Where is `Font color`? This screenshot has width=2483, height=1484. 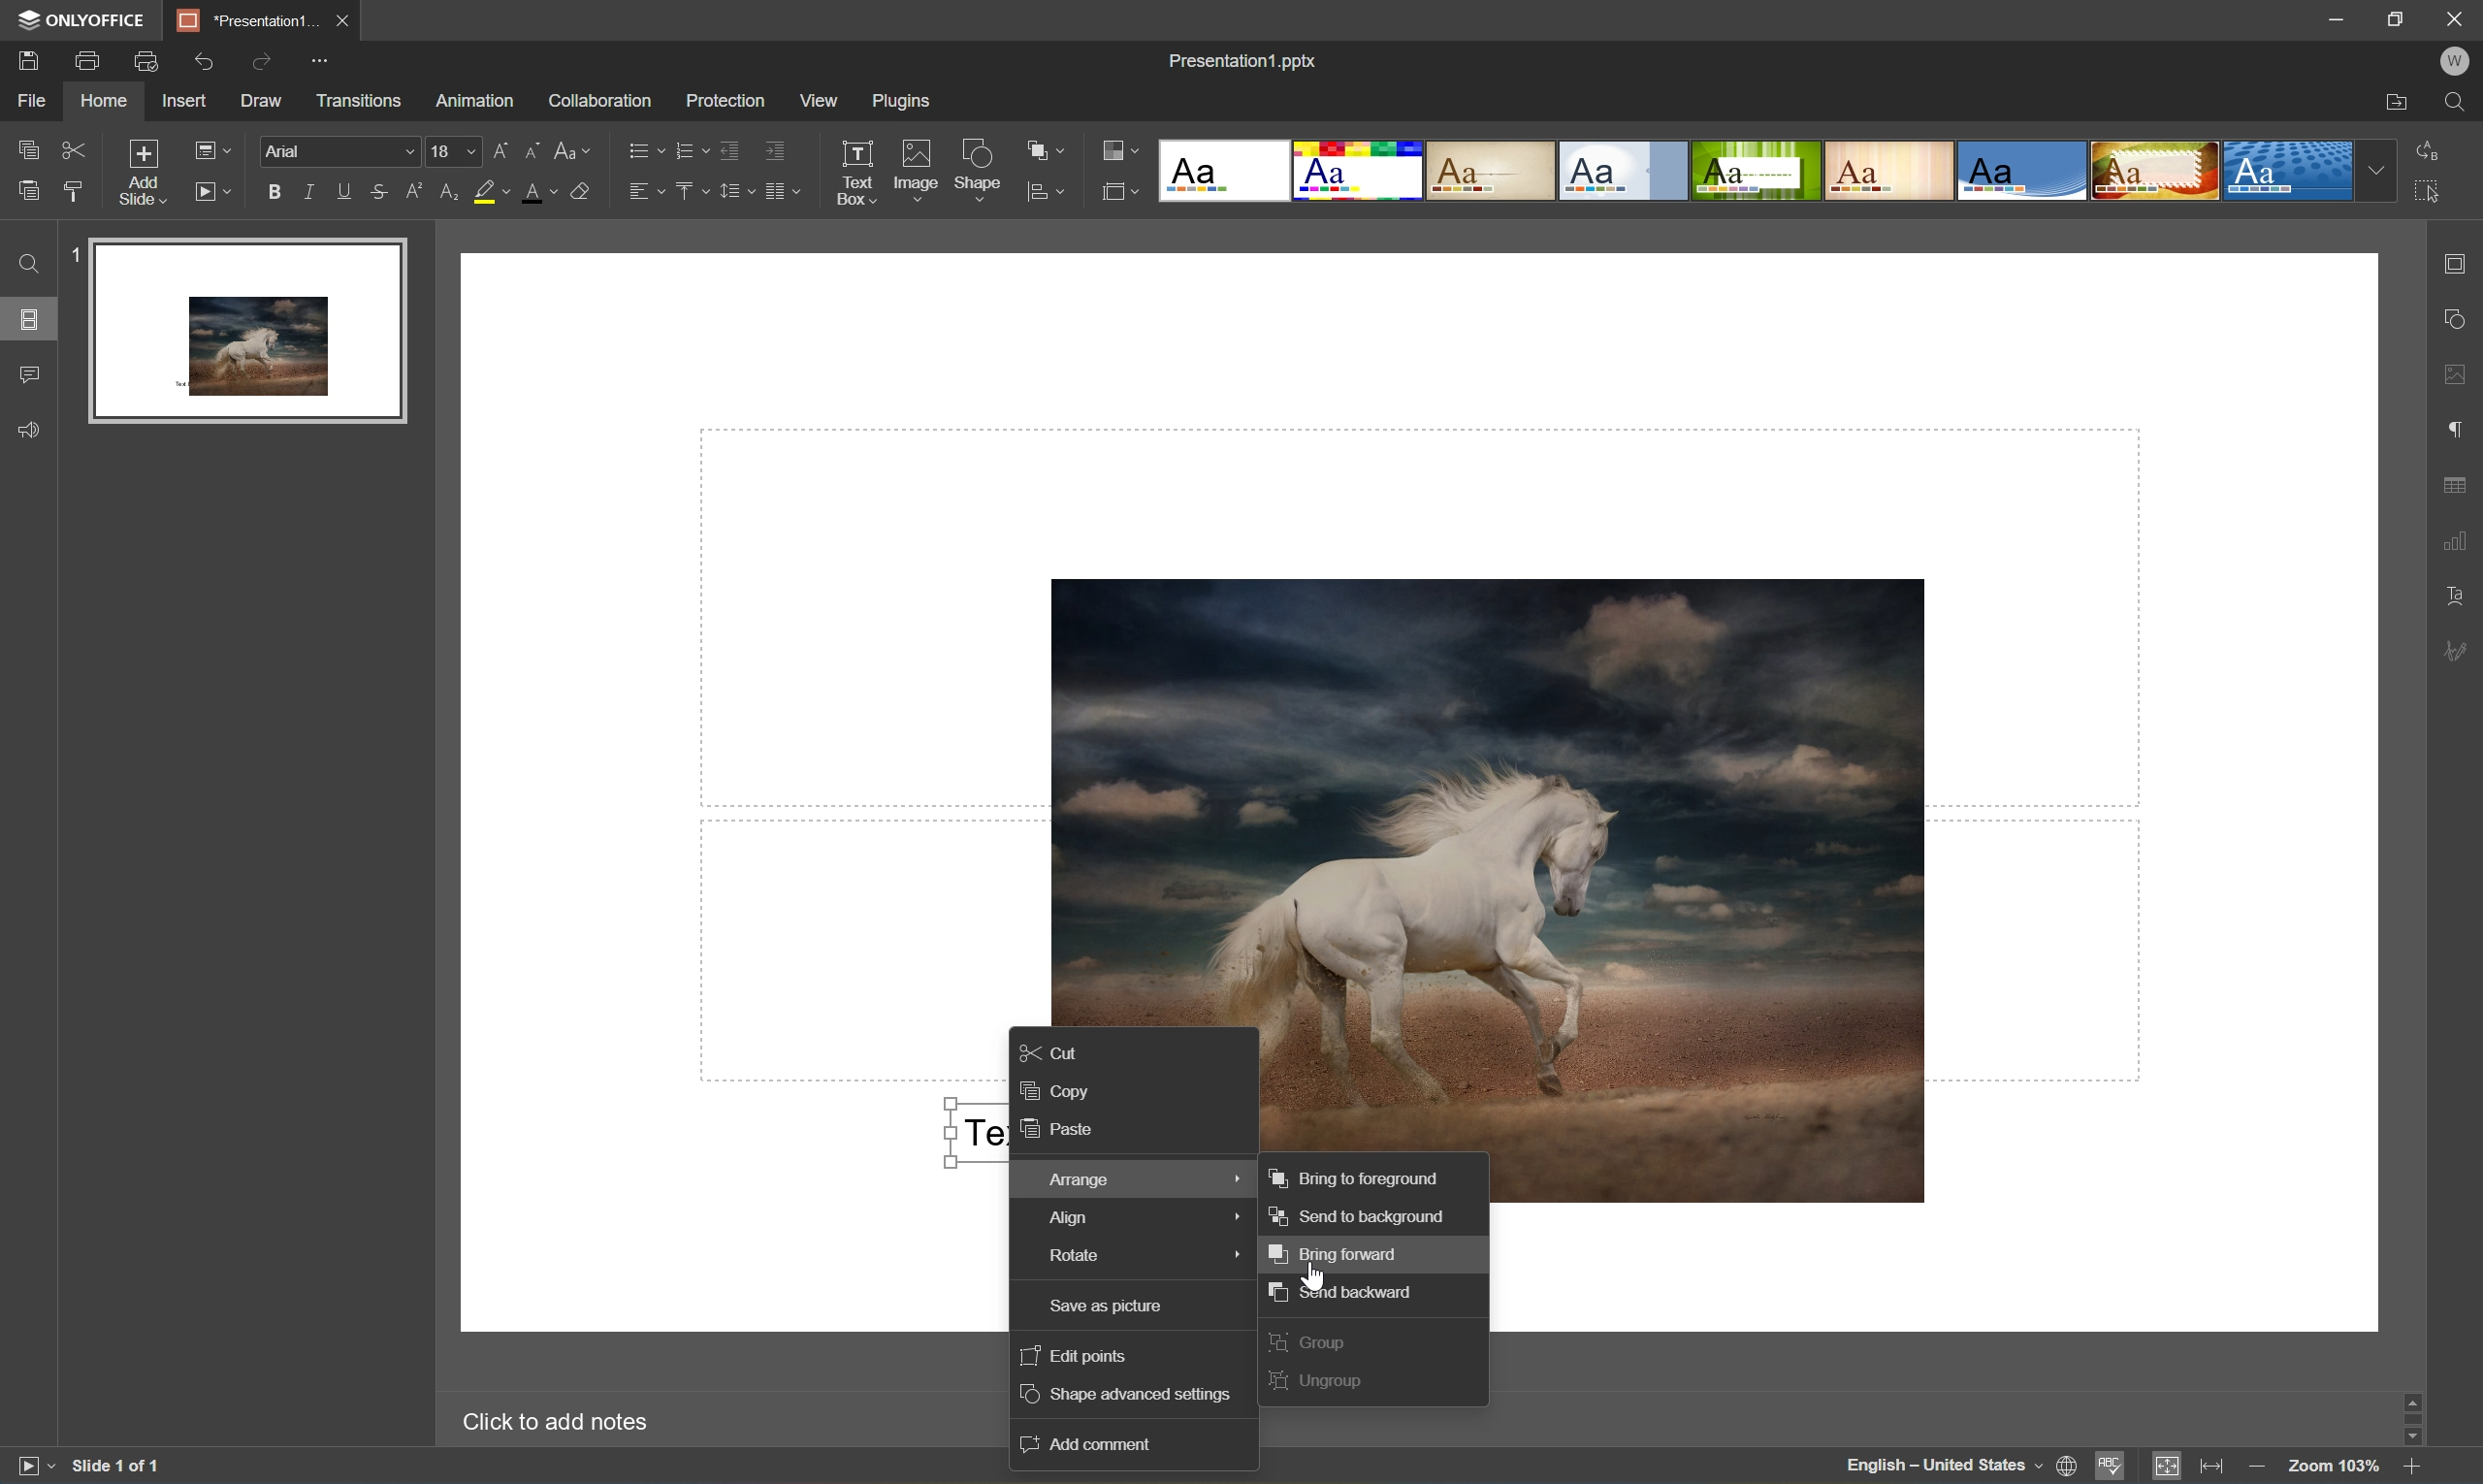 Font color is located at coordinates (539, 192).